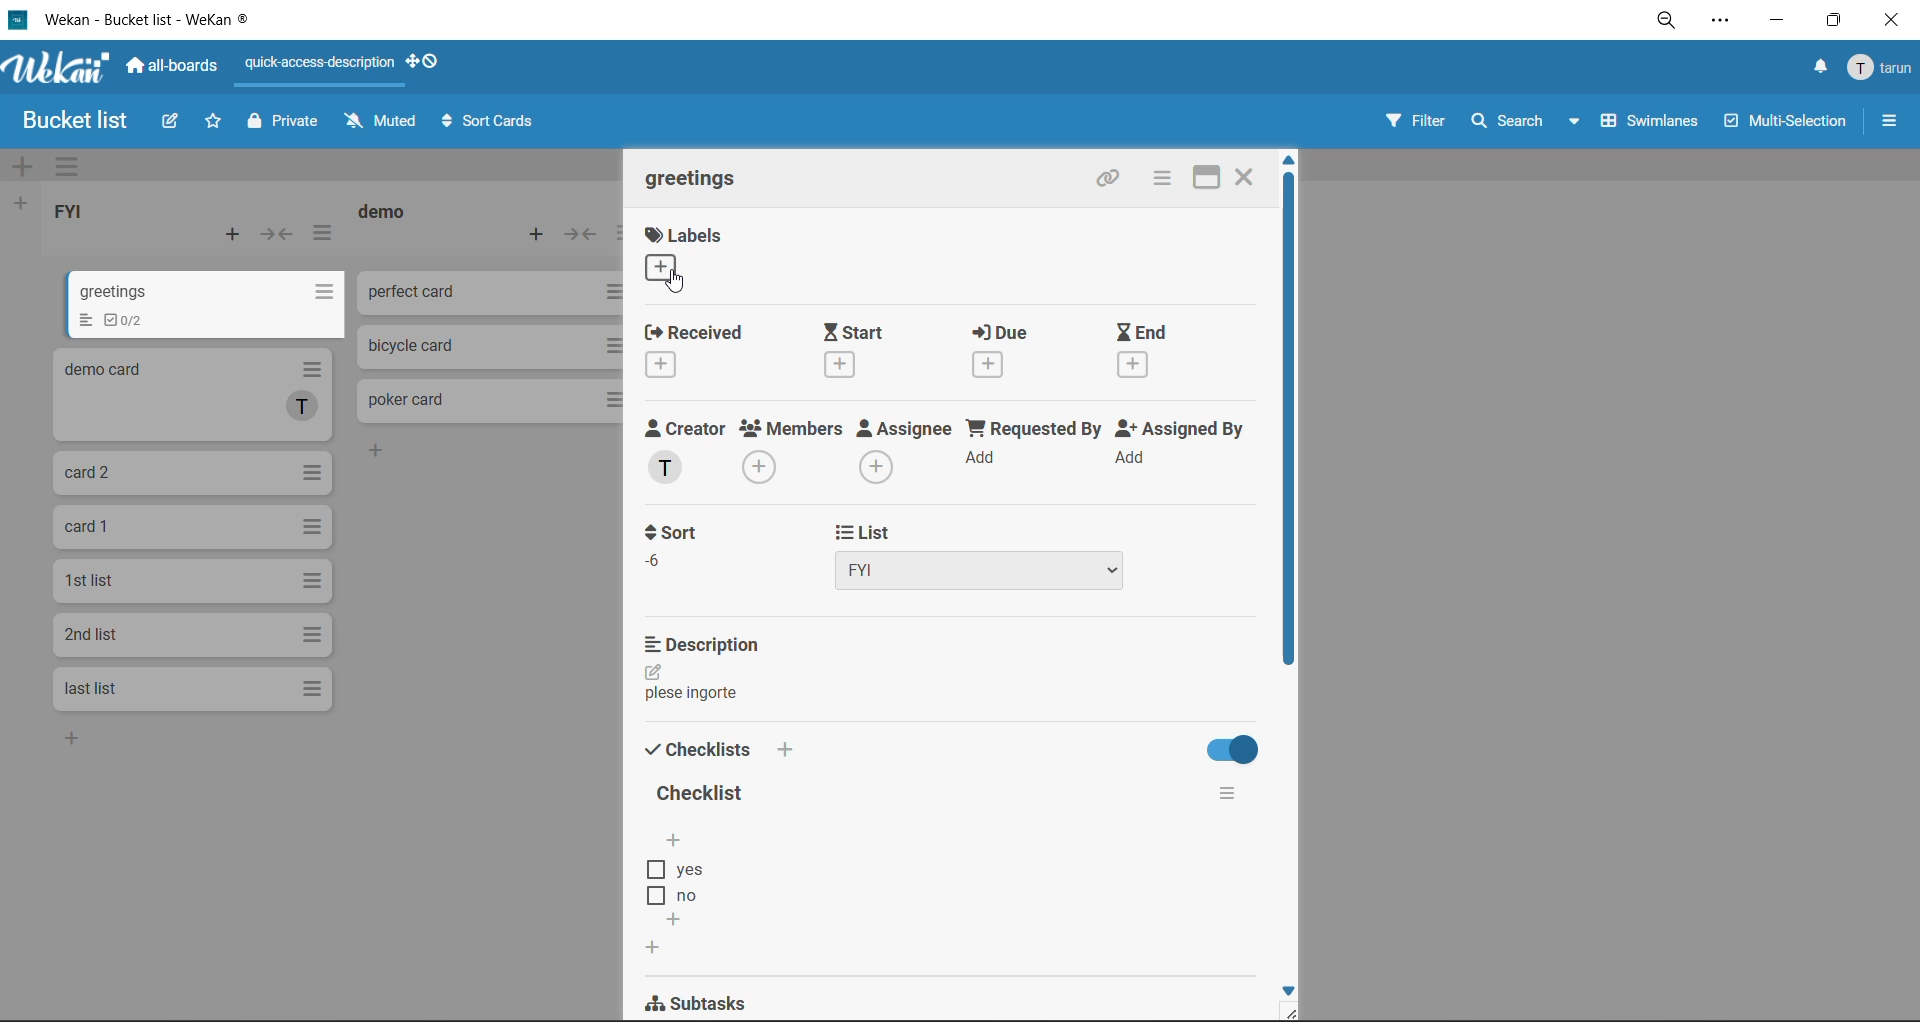  Describe the element at coordinates (682, 283) in the screenshot. I see `cursor` at that location.